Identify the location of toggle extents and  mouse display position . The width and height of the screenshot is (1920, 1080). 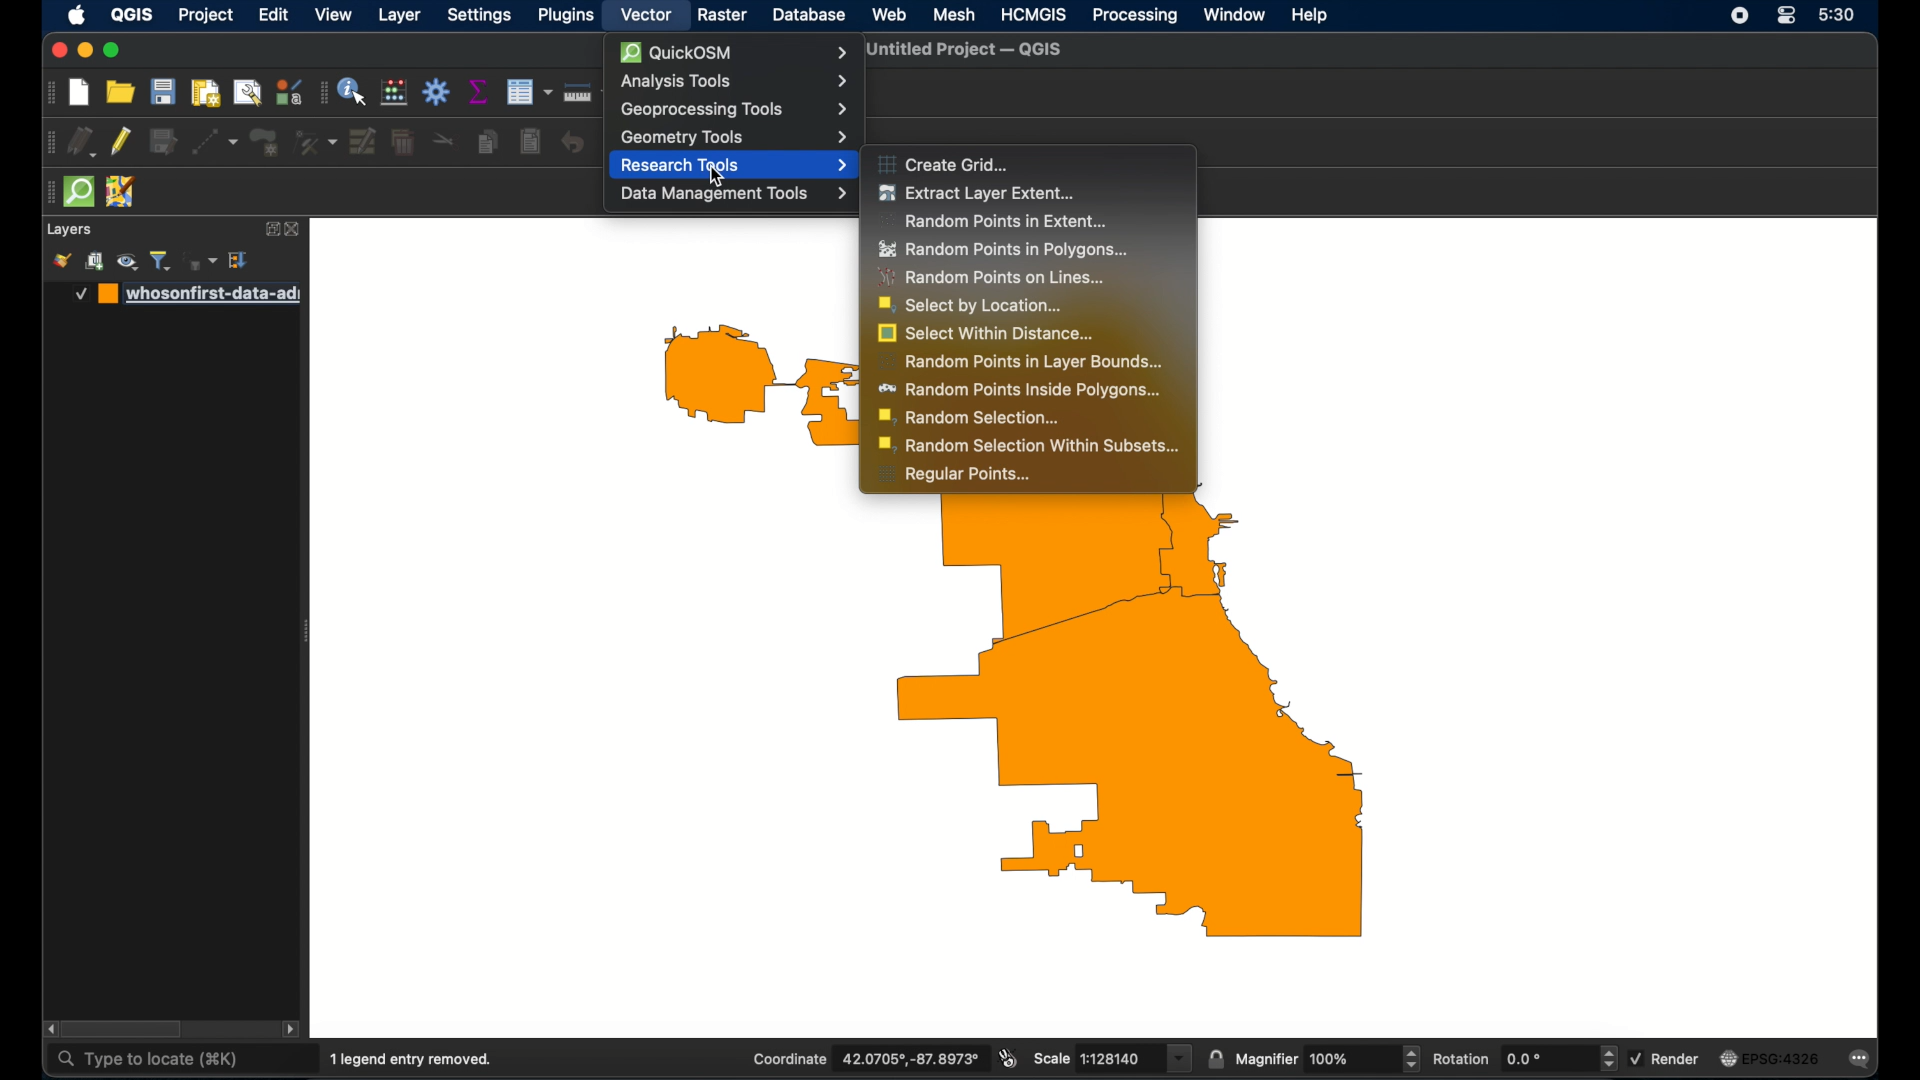
(1008, 1057).